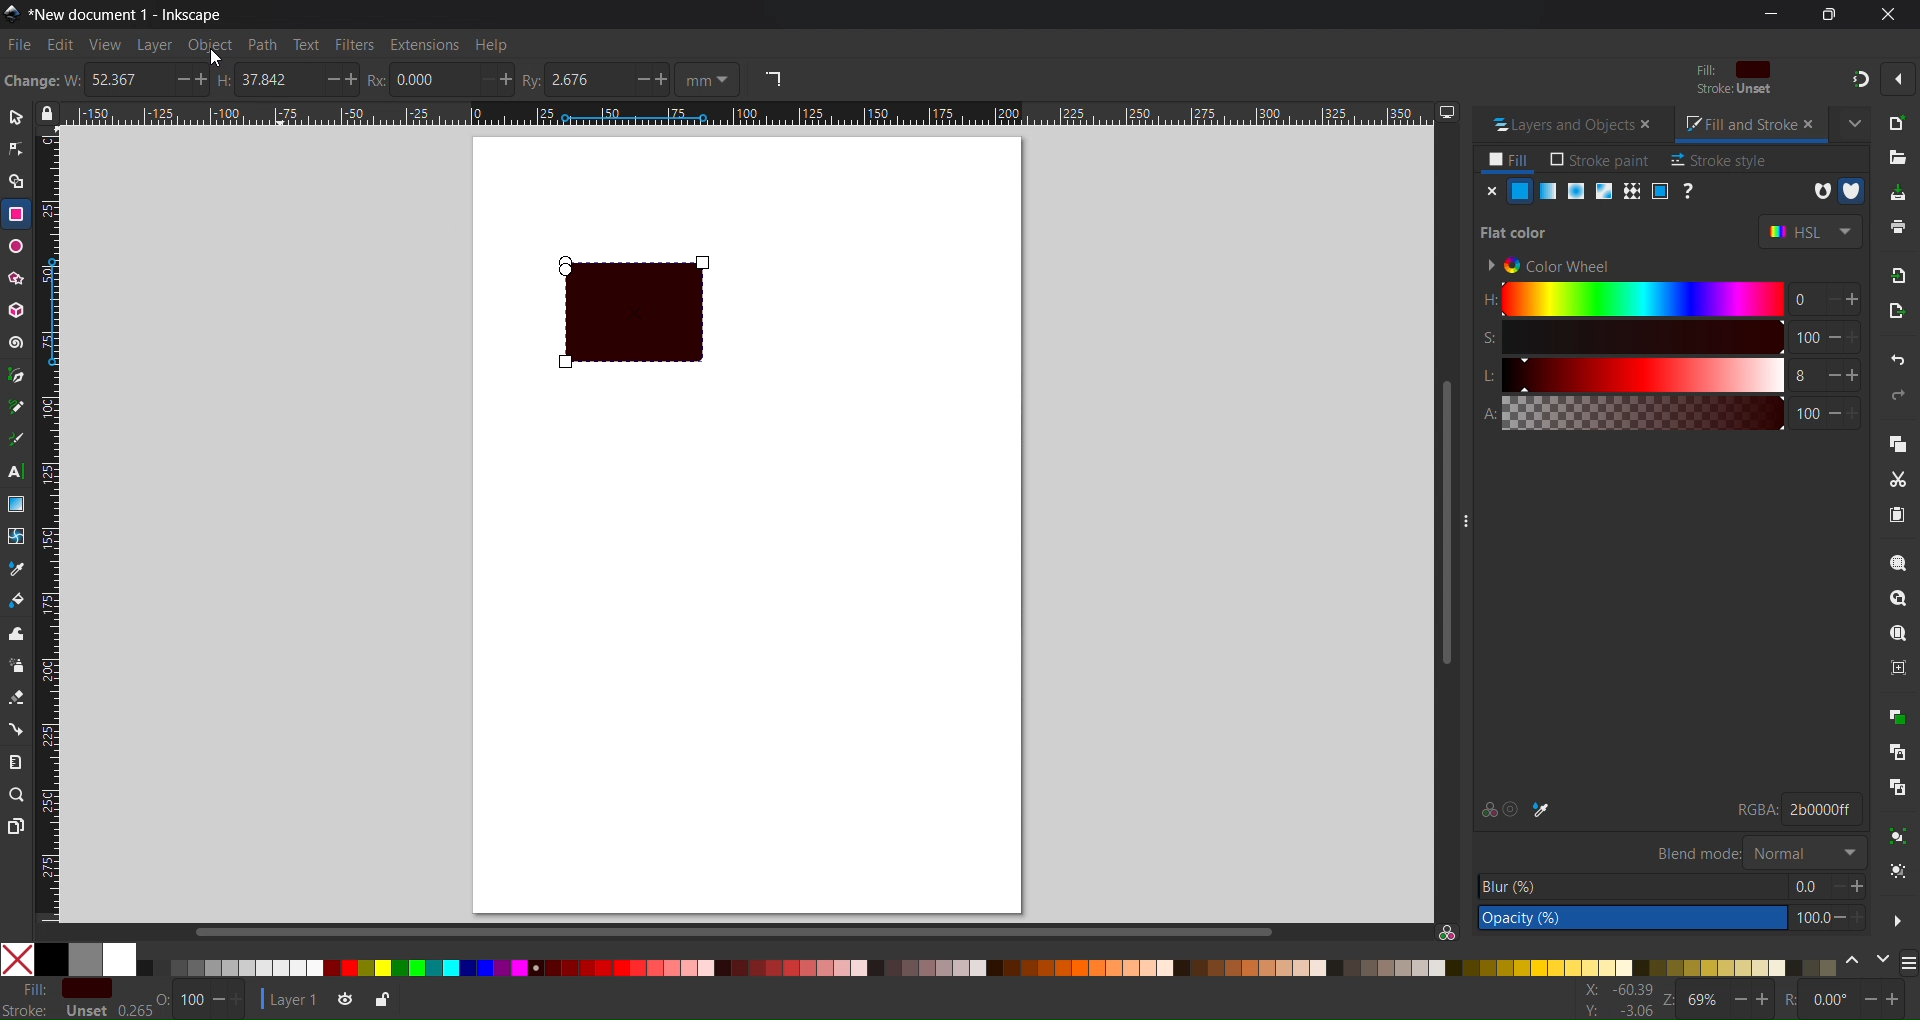  I want to click on Zoom Page, so click(1897, 633).